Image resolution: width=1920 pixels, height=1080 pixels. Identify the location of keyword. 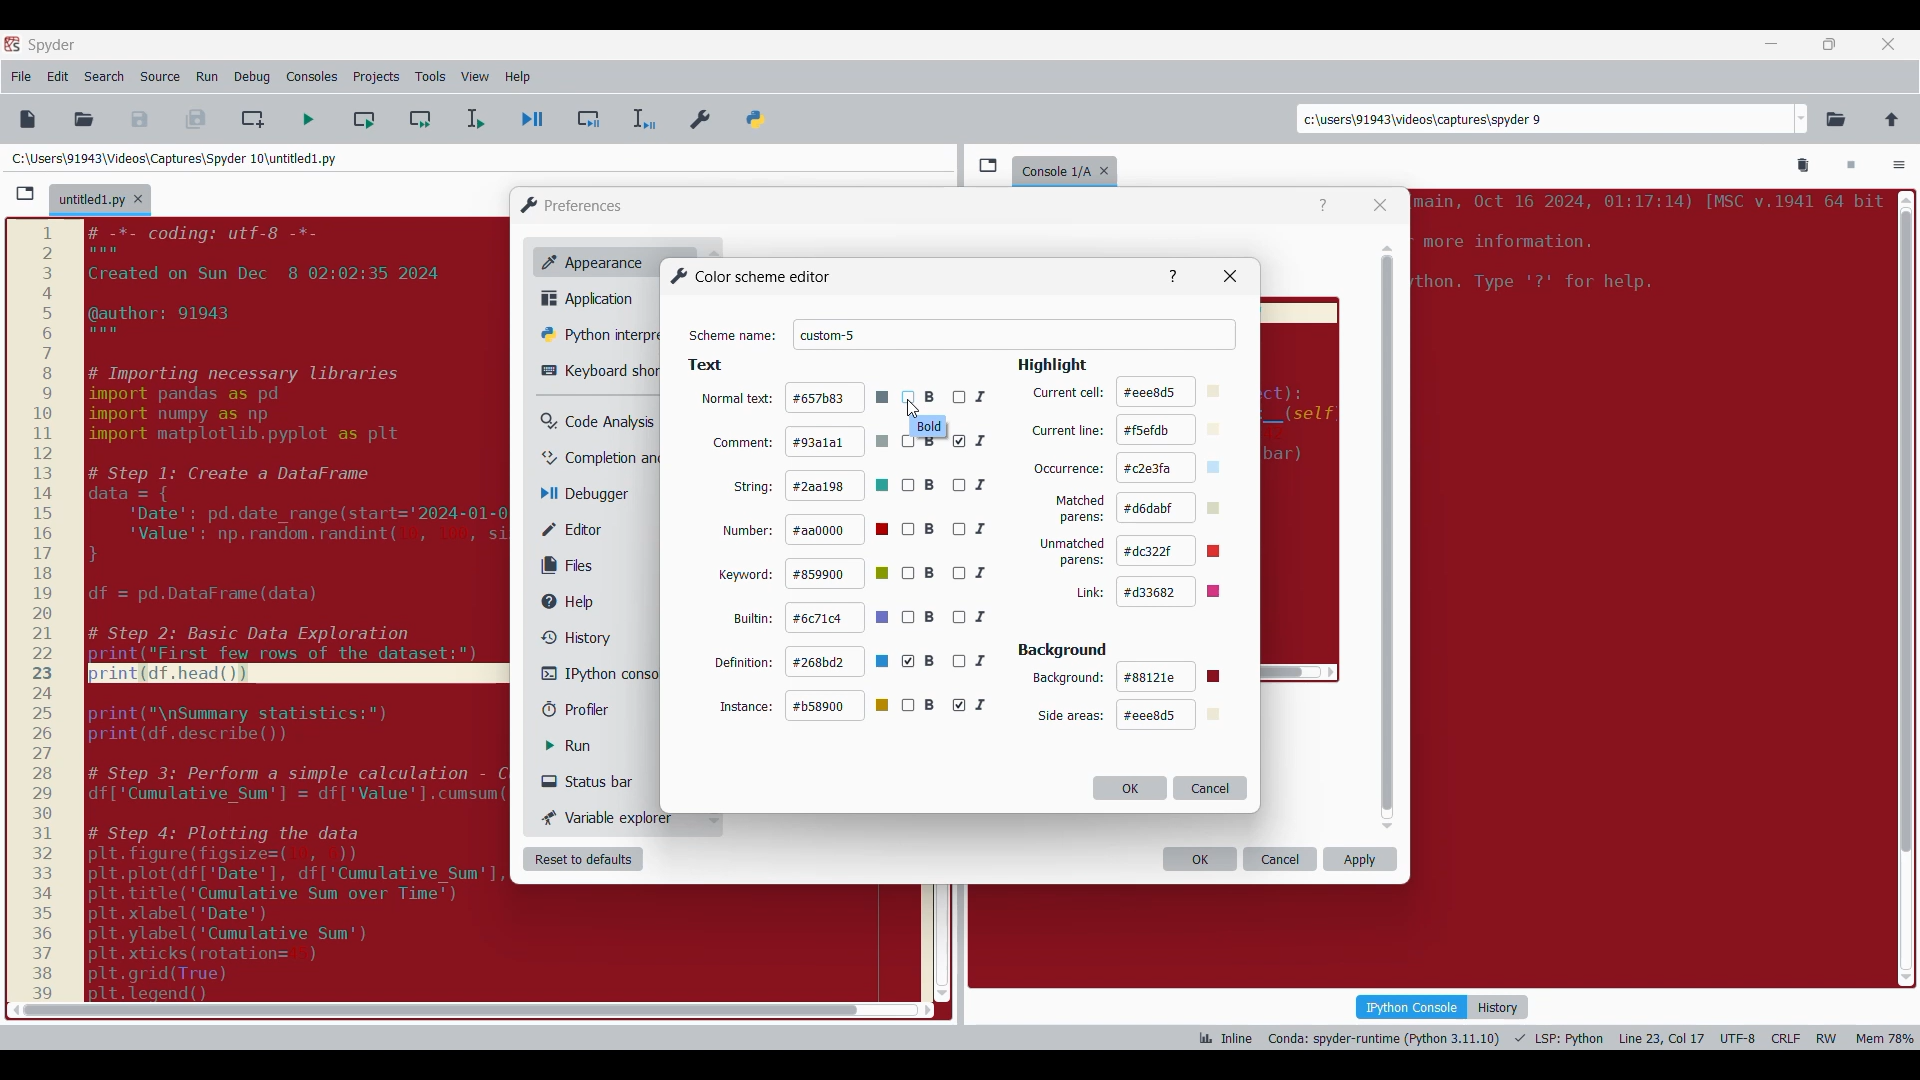
(746, 576).